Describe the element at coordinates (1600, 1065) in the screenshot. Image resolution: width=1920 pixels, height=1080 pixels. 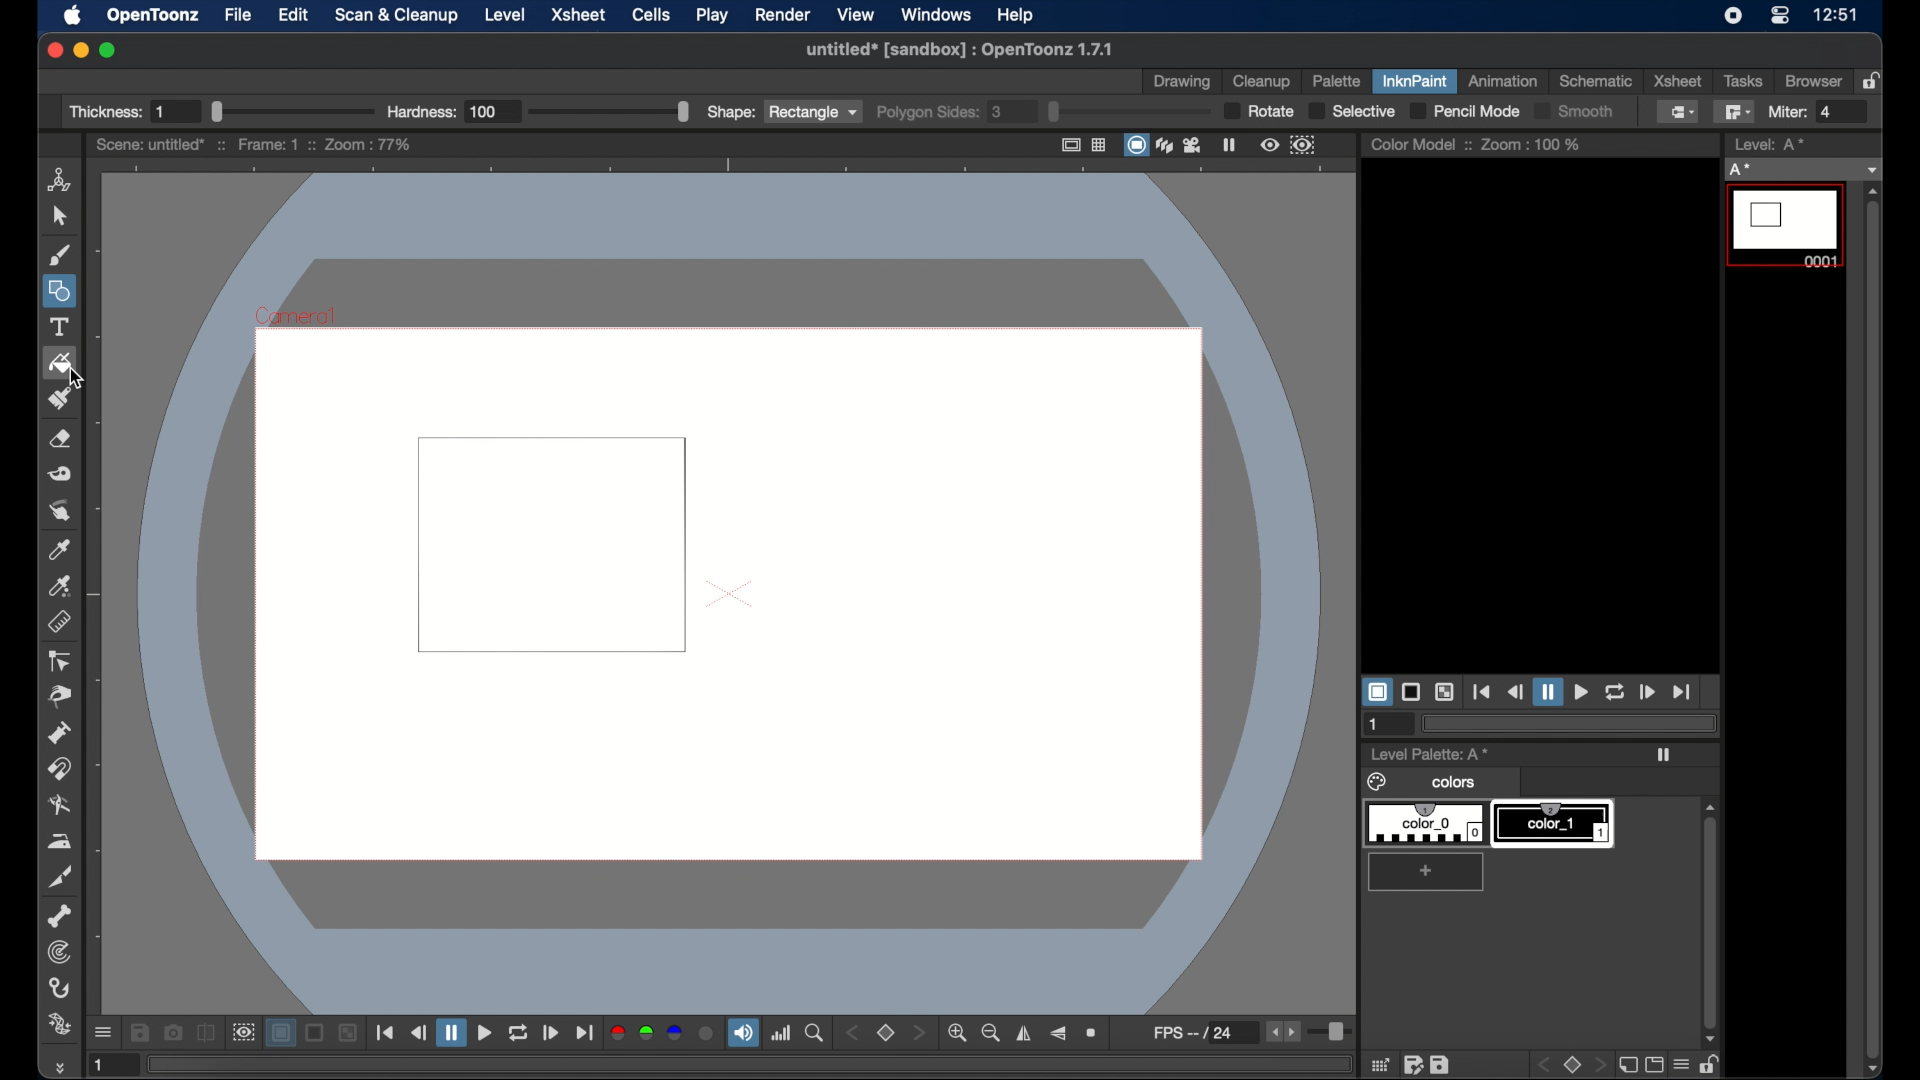
I see `front` at that location.